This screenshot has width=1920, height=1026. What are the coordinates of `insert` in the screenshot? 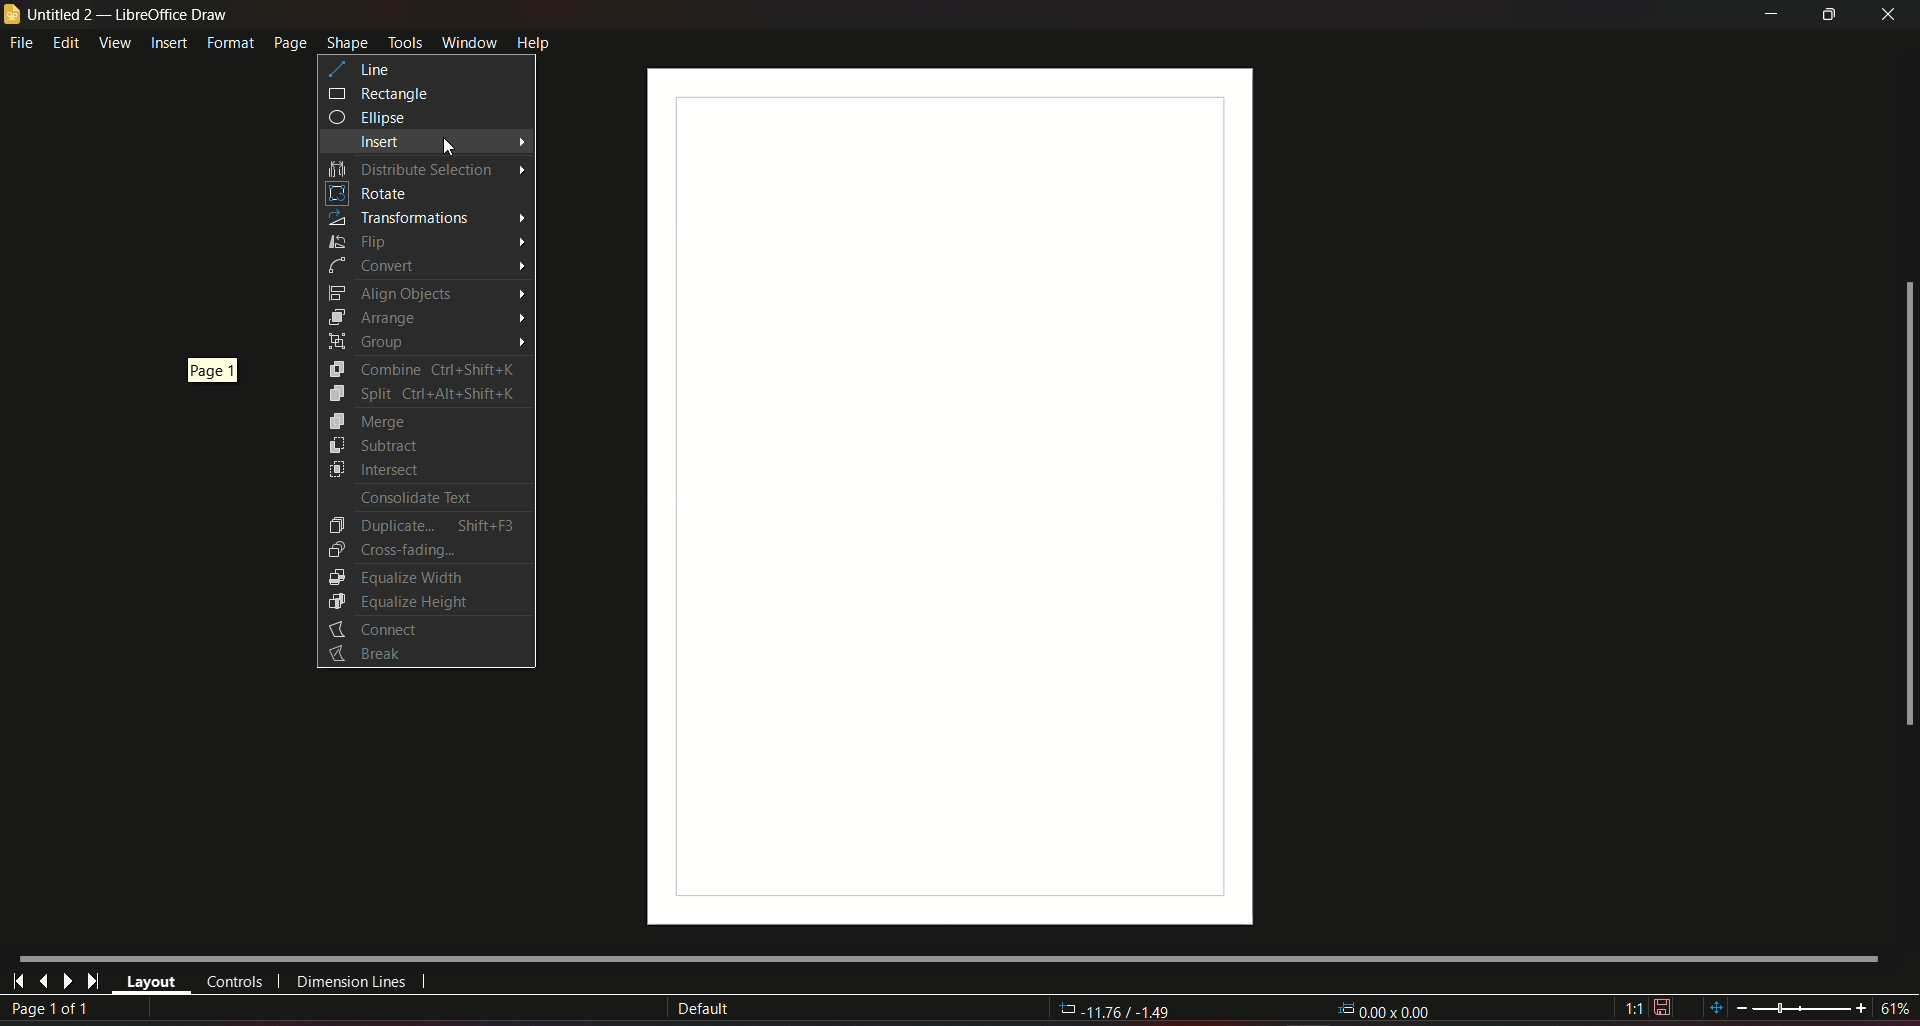 It's located at (168, 44).